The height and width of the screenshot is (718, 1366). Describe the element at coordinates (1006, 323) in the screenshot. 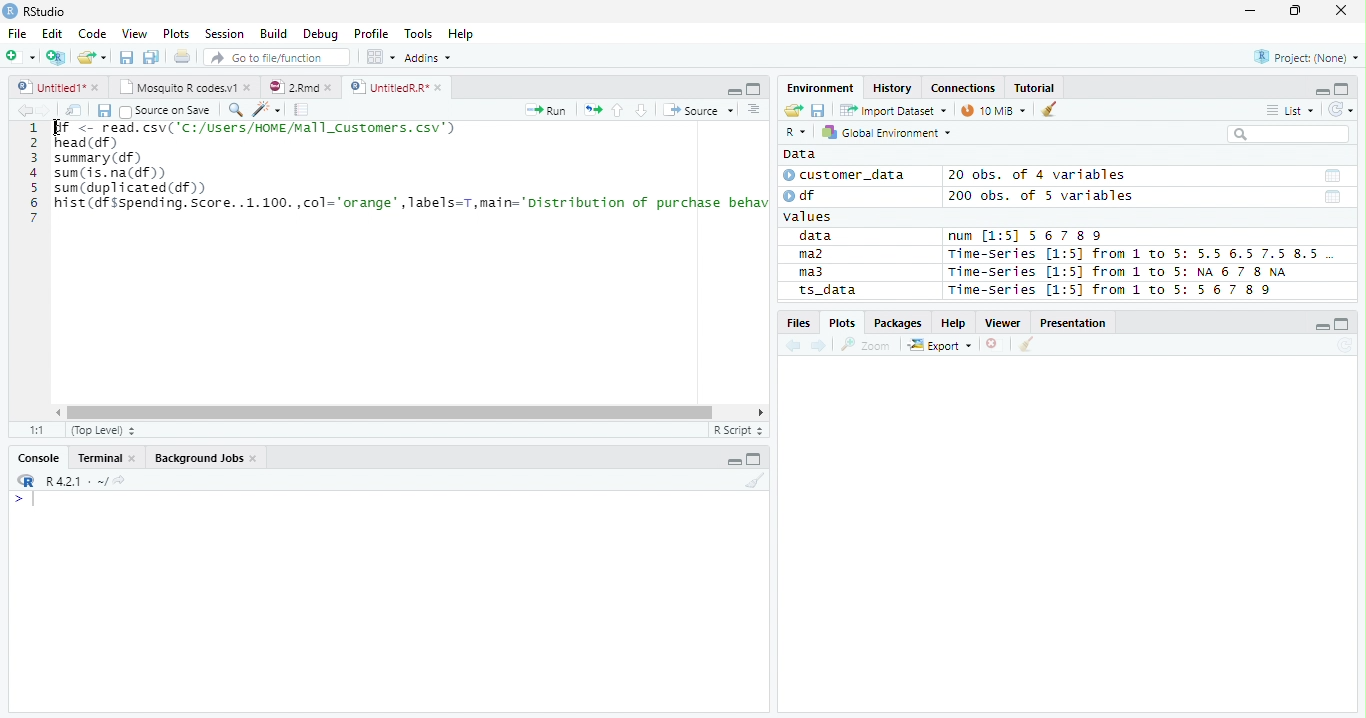

I see `Viewer` at that location.